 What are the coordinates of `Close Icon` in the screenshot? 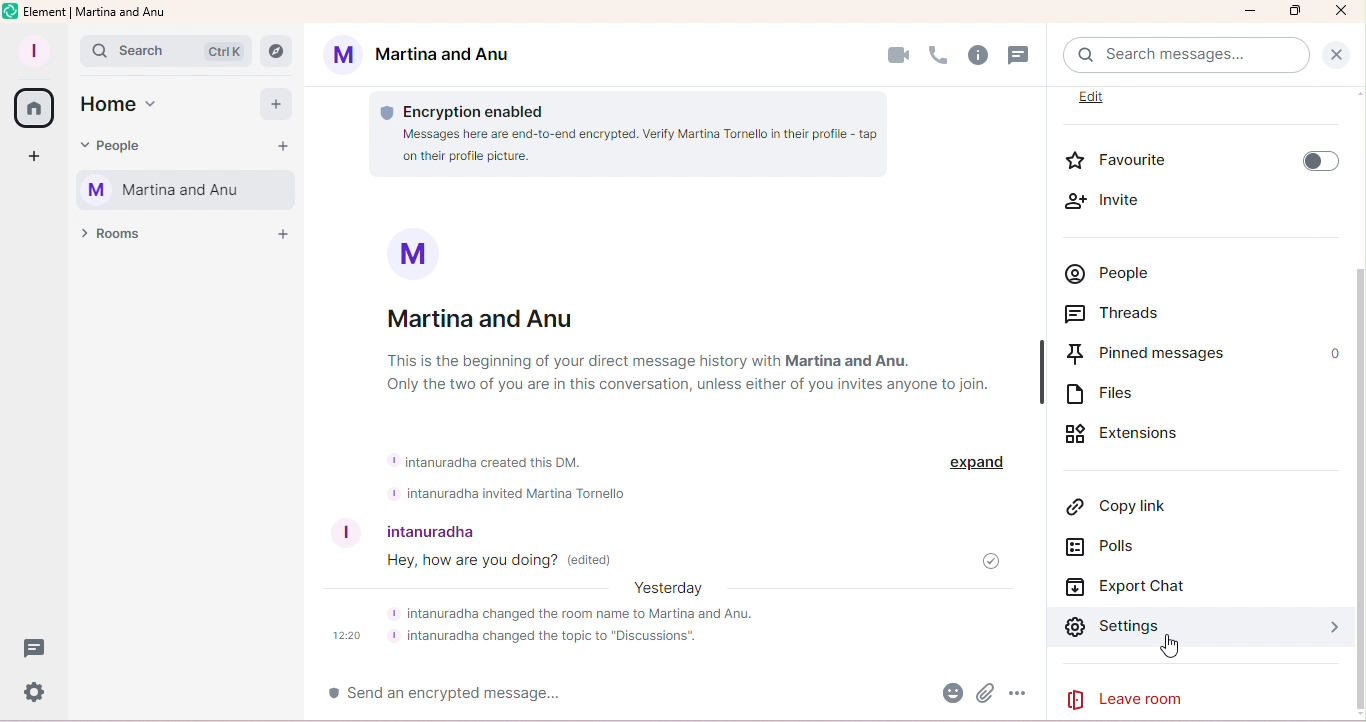 It's located at (1340, 11).